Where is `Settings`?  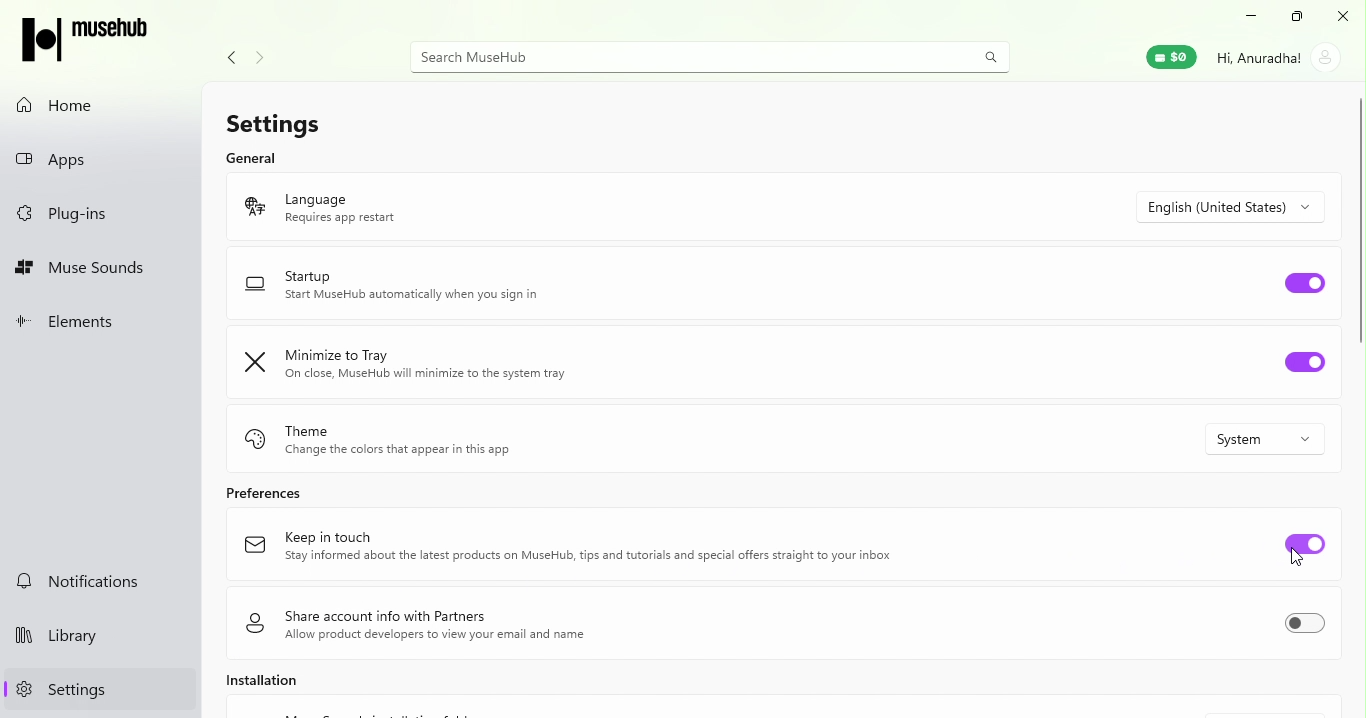
Settings is located at coordinates (97, 690).